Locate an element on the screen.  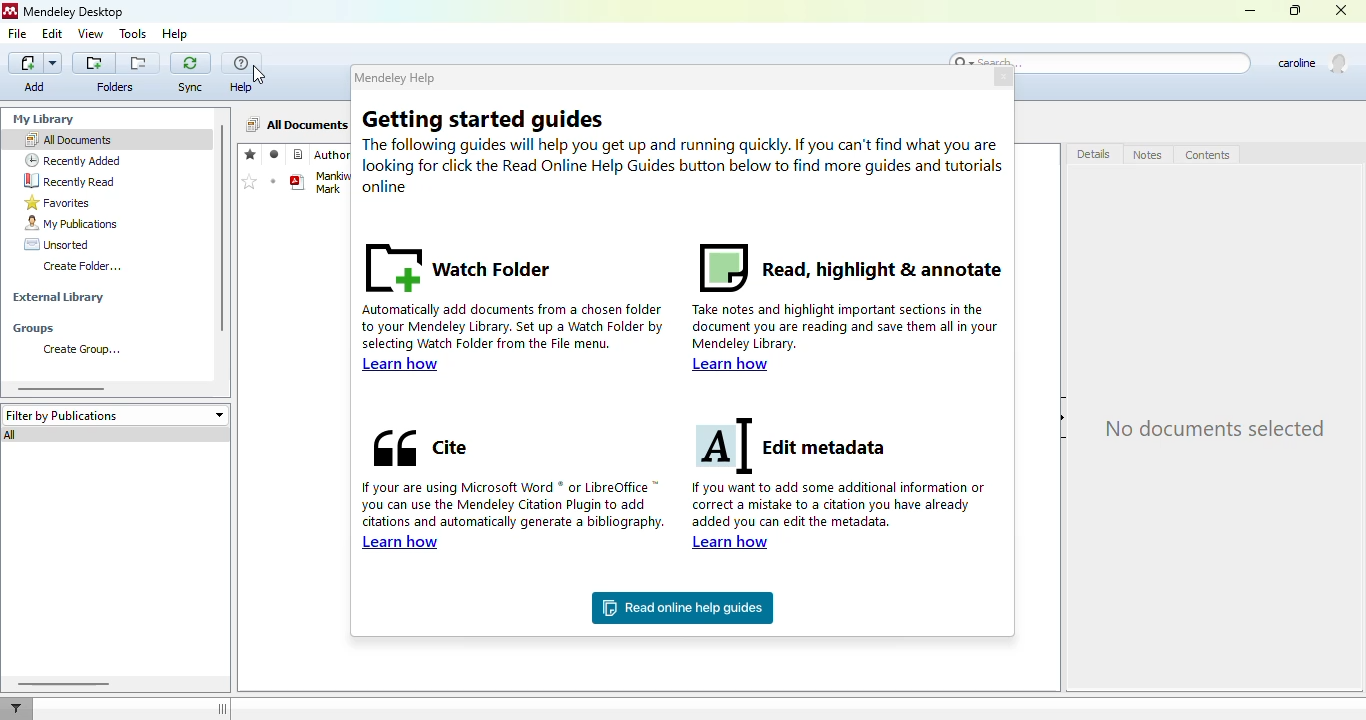
contents is located at coordinates (1206, 155).